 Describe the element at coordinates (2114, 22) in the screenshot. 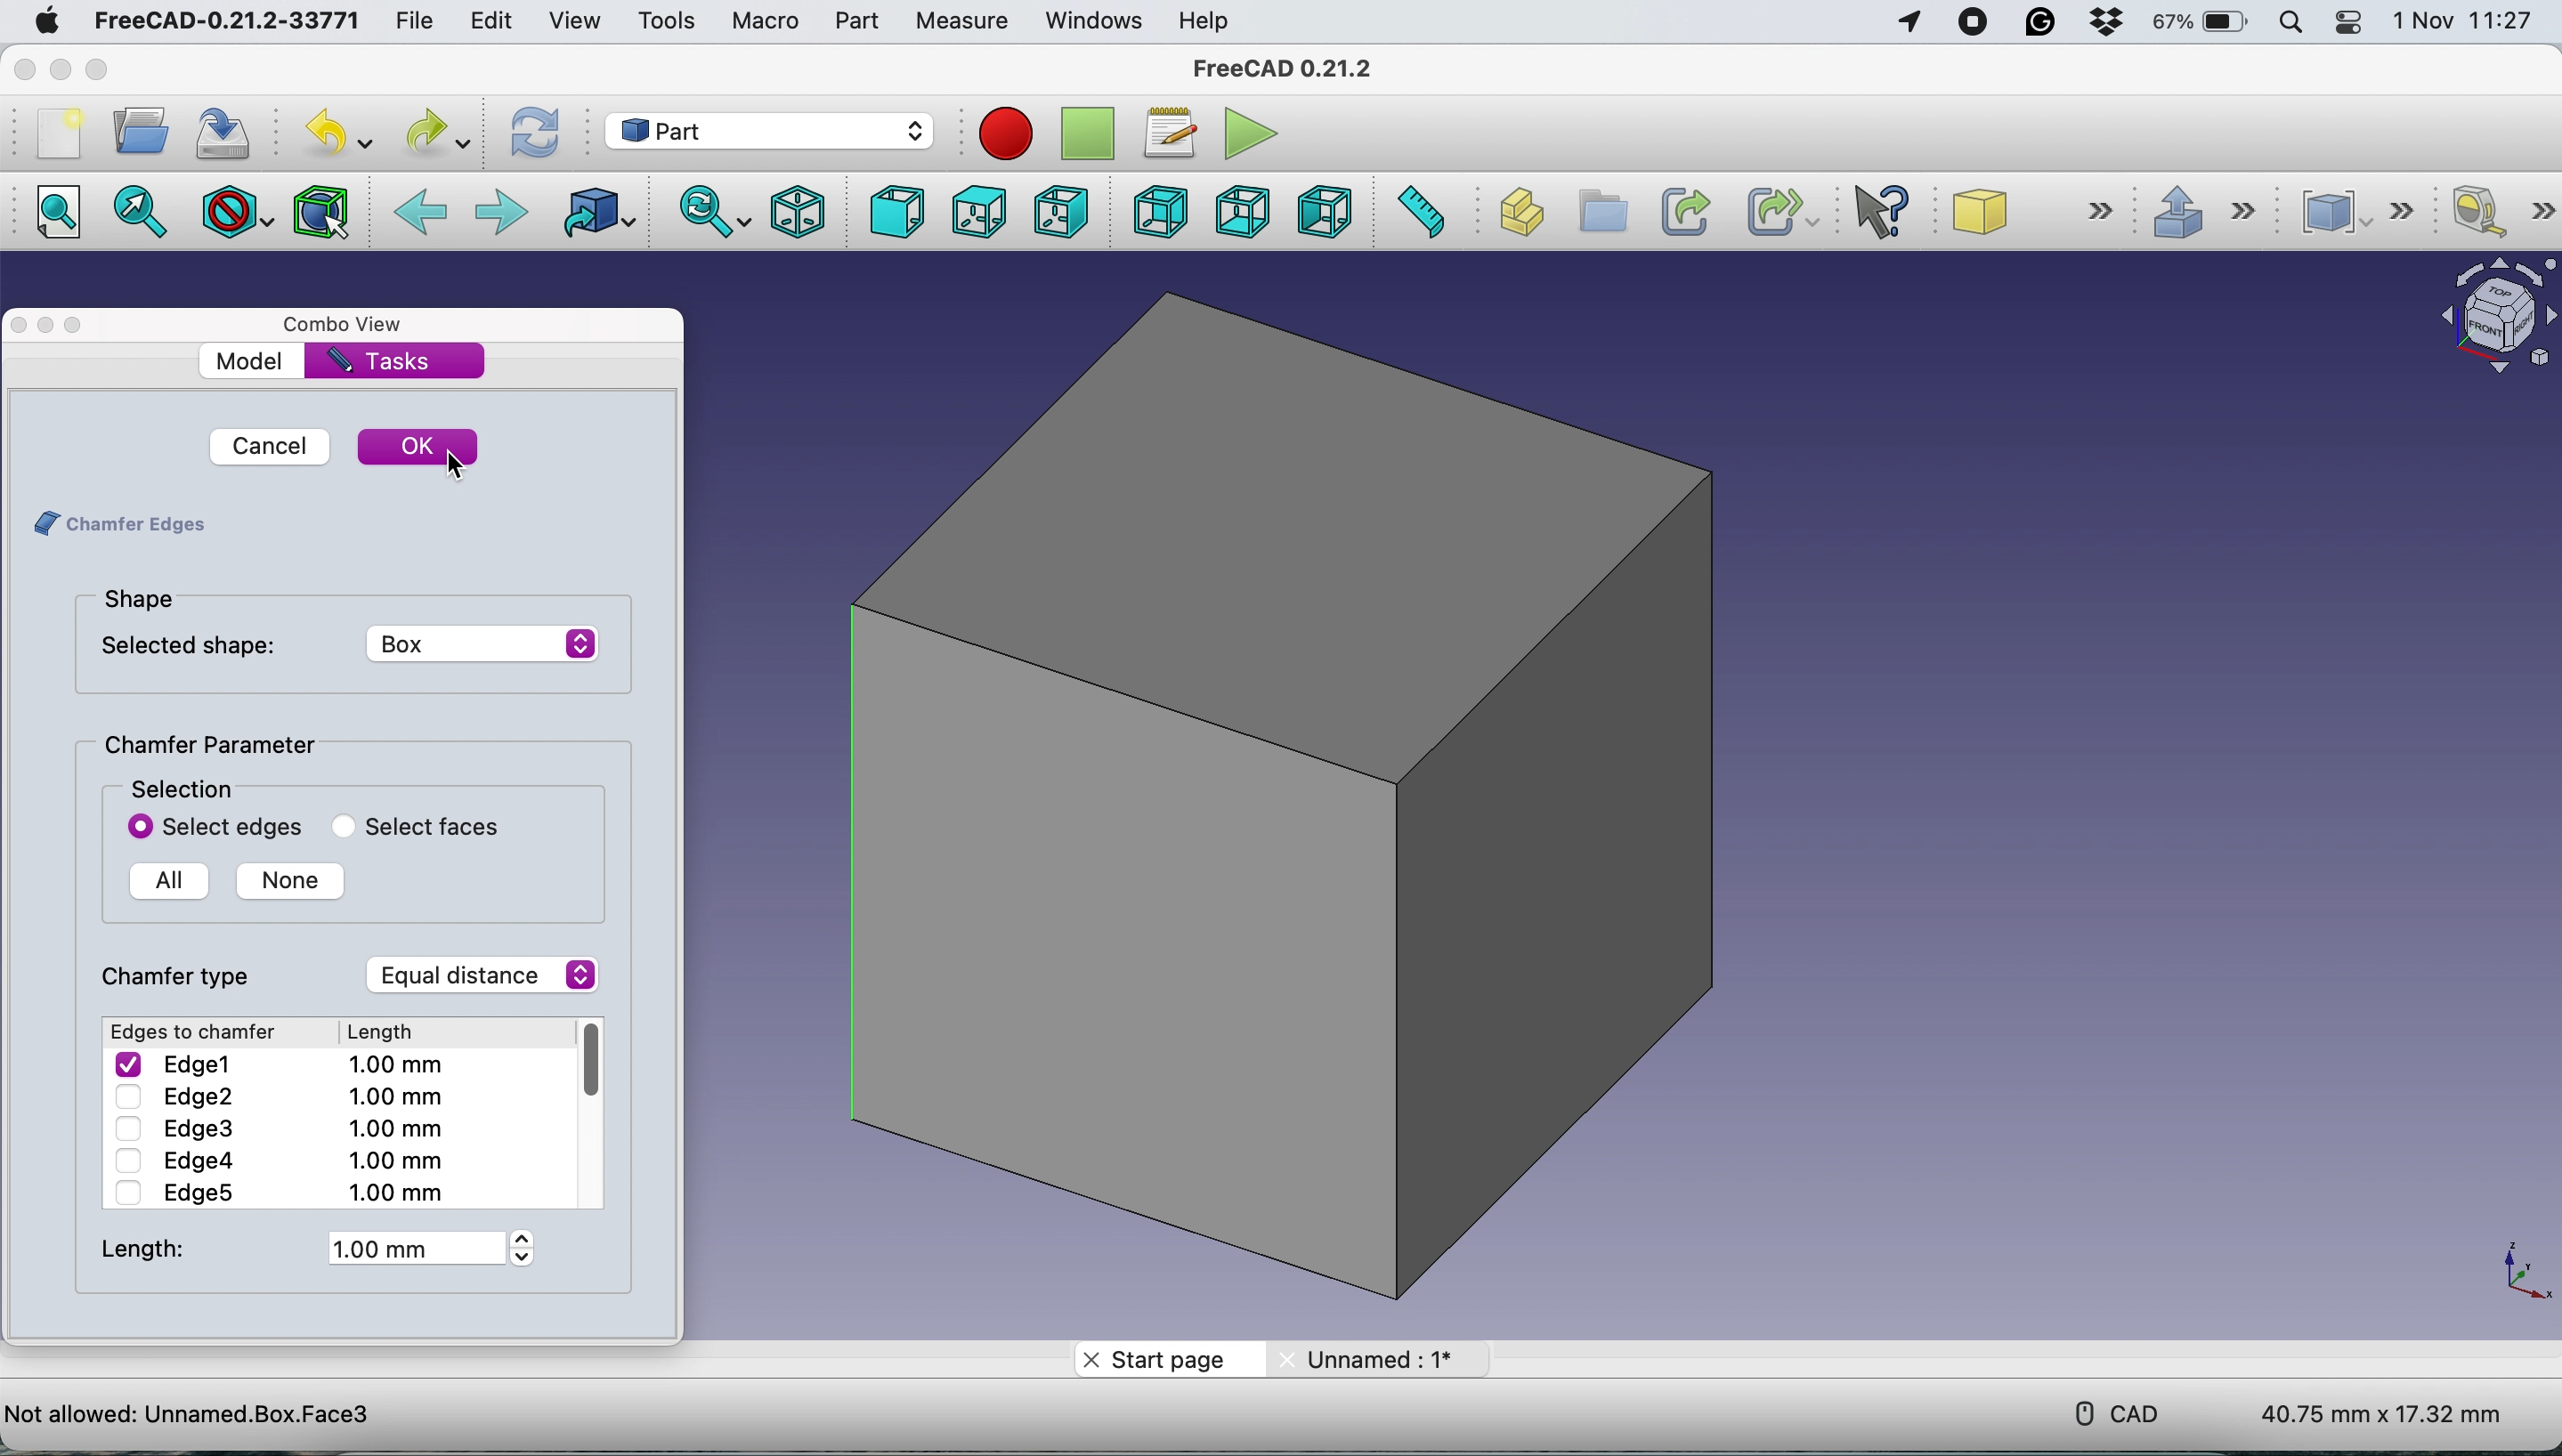

I see `dropbox` at that location.